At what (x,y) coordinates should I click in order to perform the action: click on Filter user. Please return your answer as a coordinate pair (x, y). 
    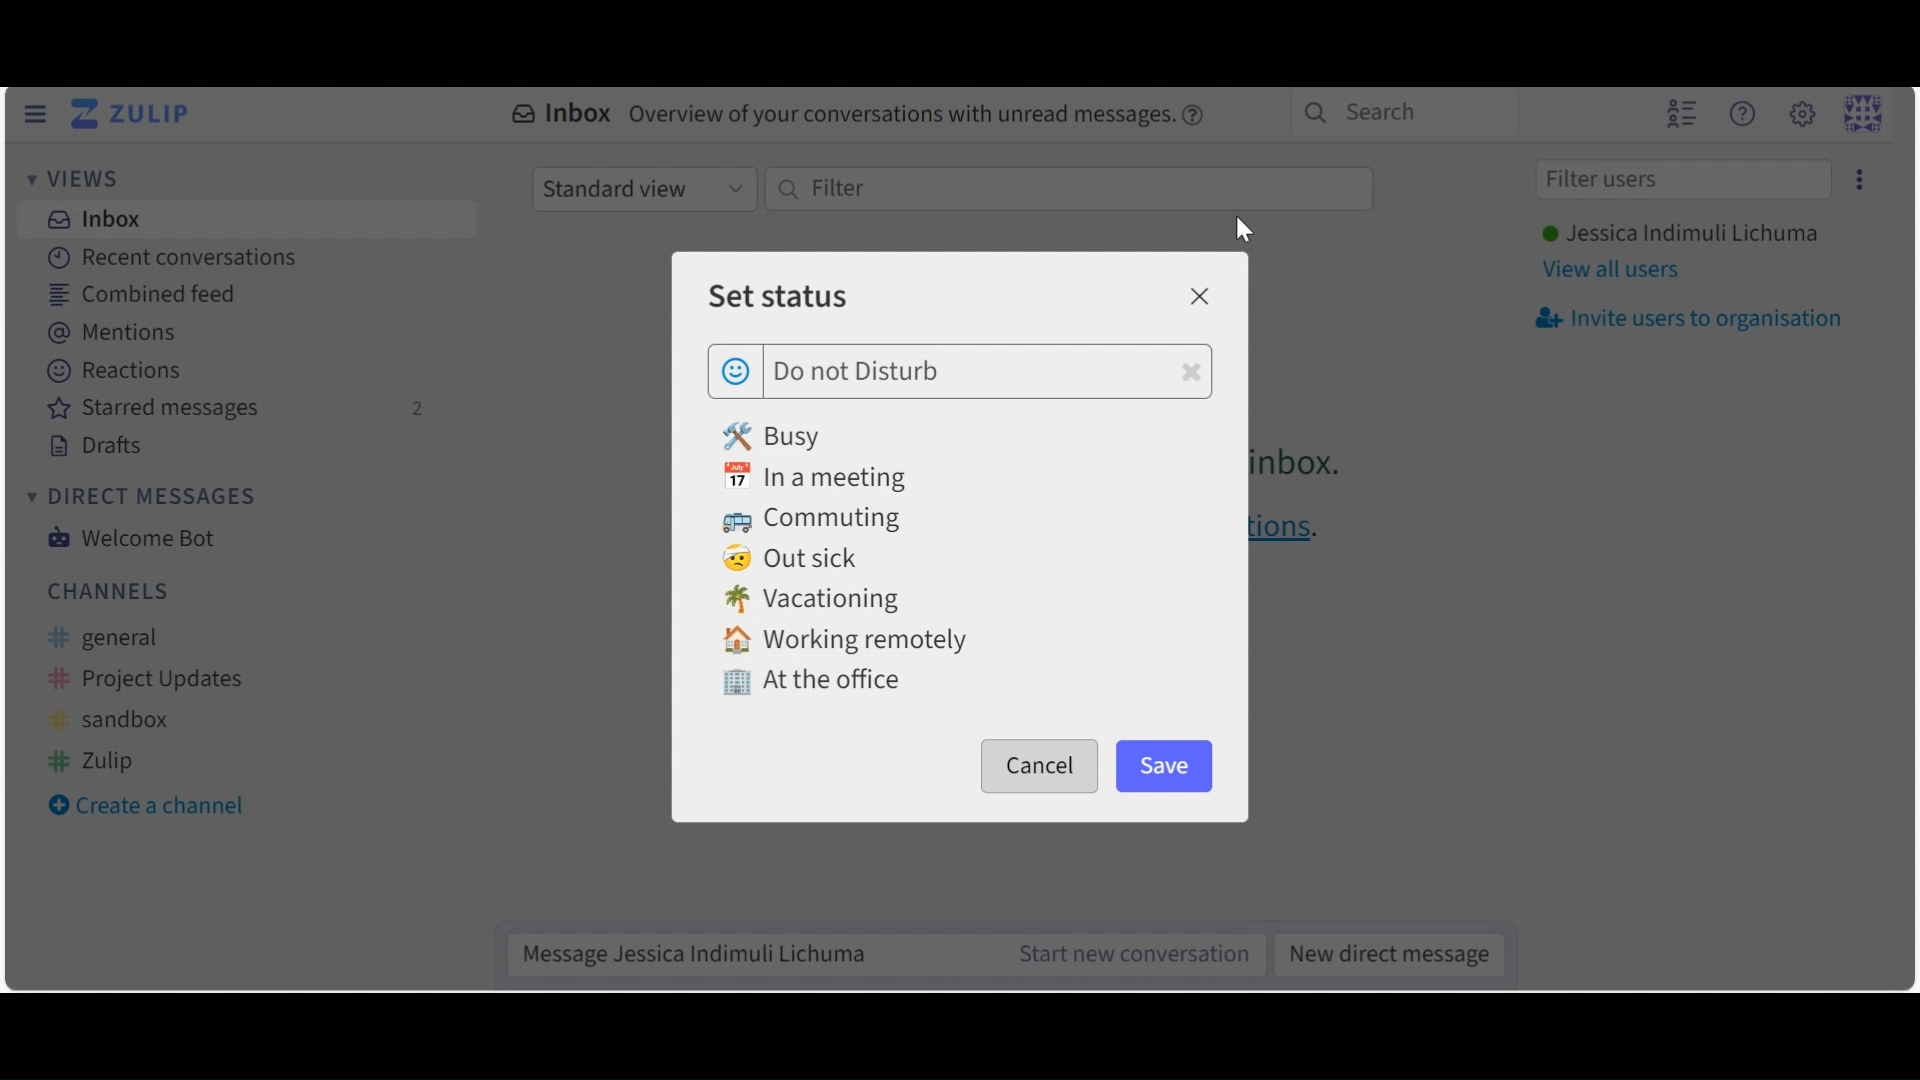
    Looking at the image, I should click on (1682, 181).